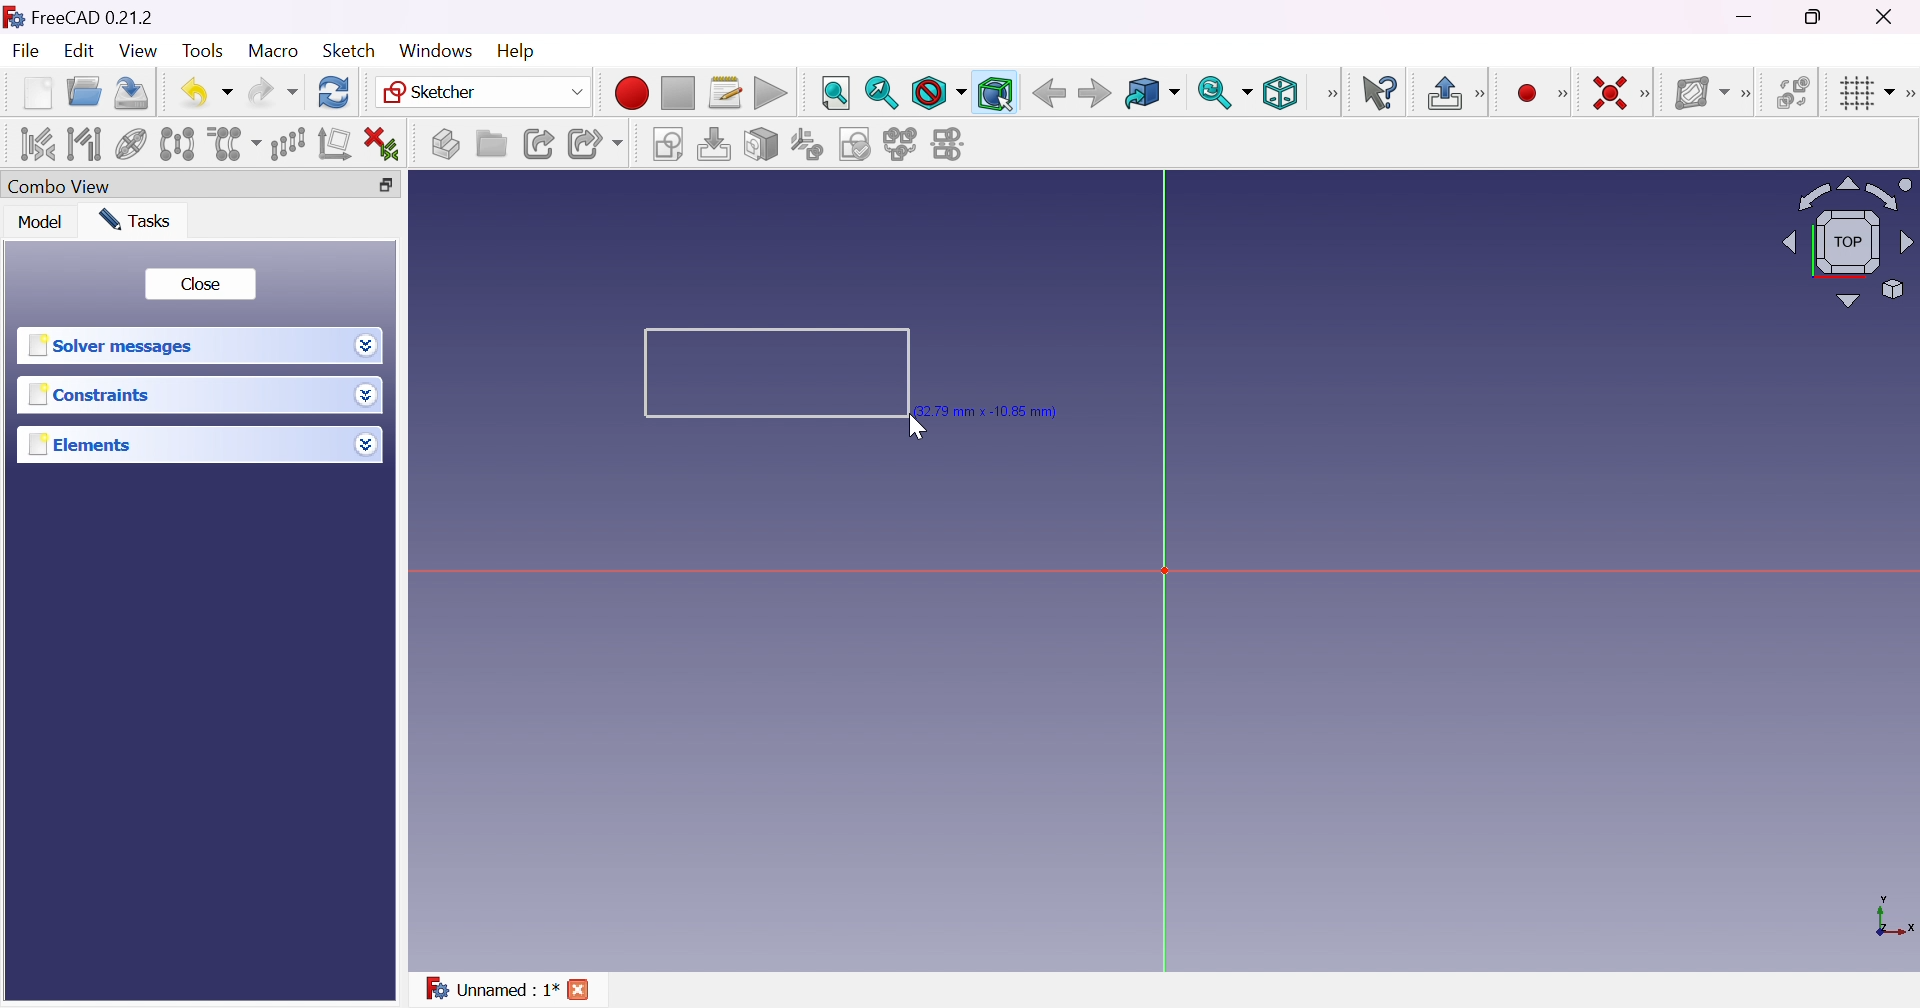  Describe the element at coordinates (1745, 16) in the screenshot. I see `Minimize` at that location.